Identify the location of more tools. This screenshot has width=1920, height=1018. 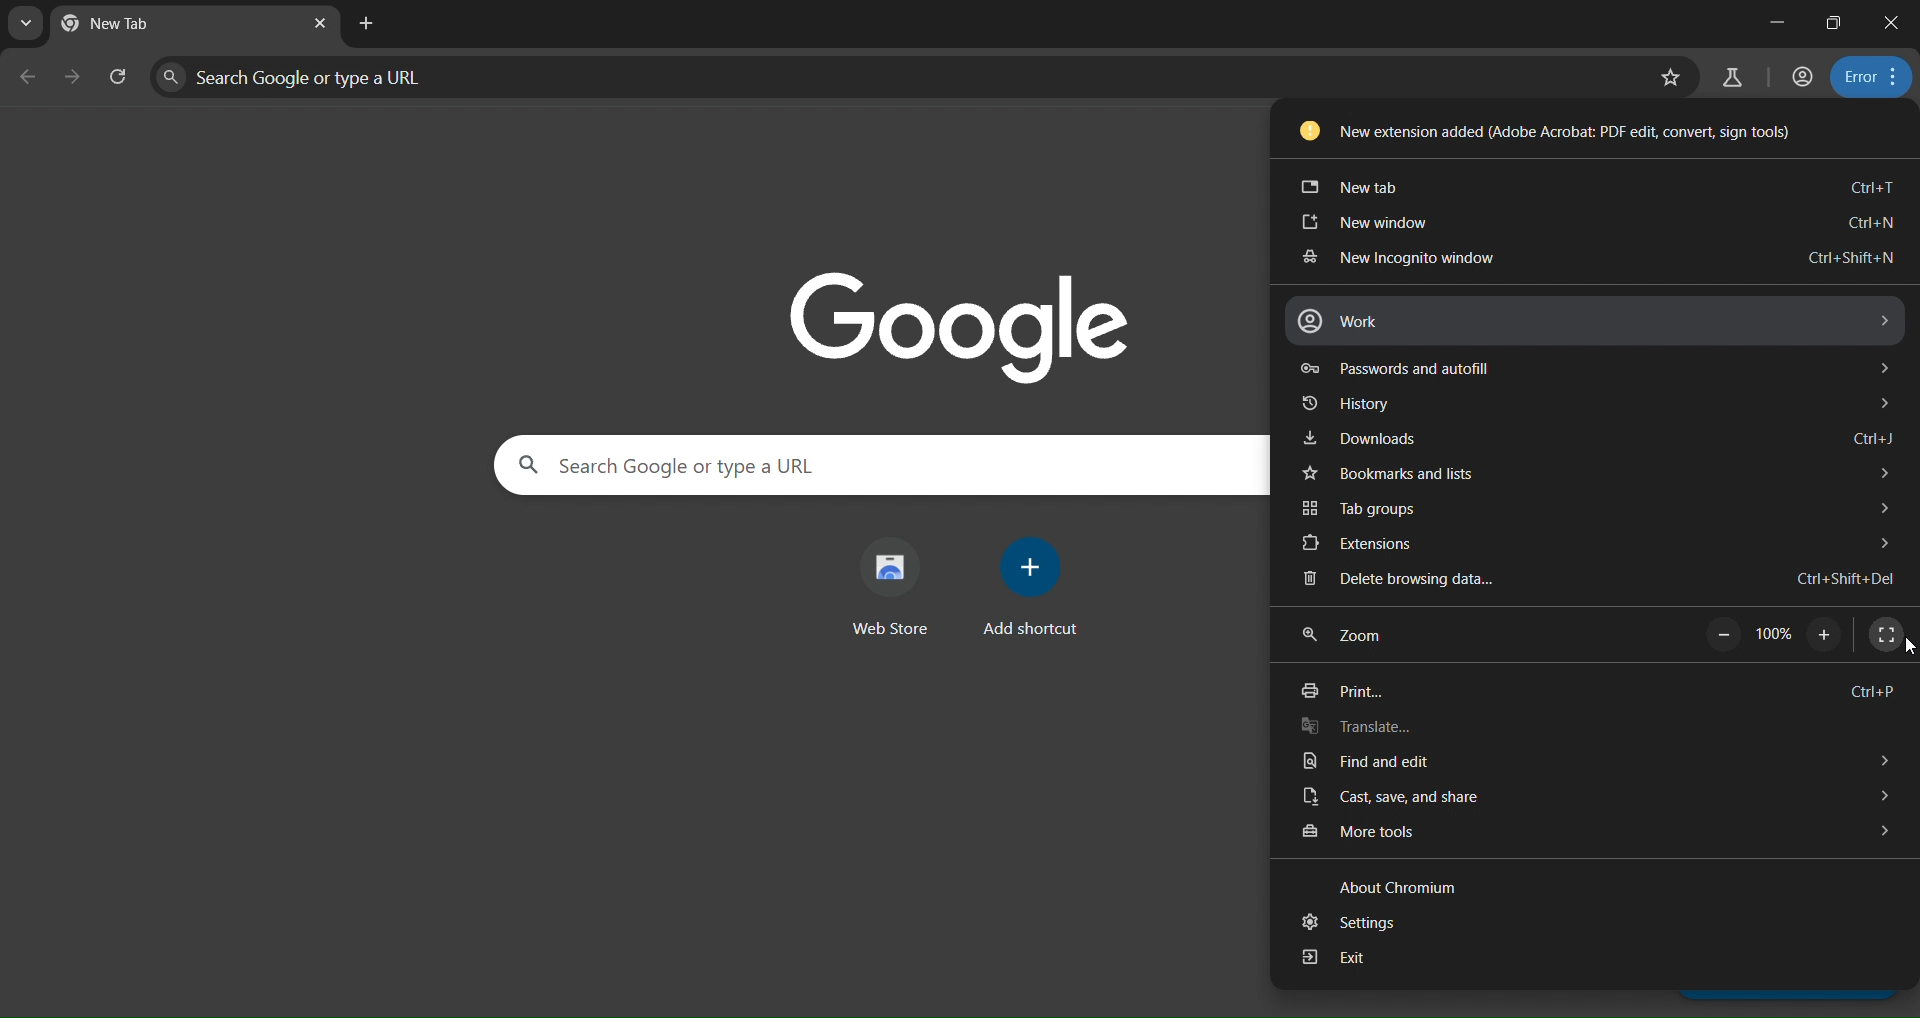
(1589, 831).